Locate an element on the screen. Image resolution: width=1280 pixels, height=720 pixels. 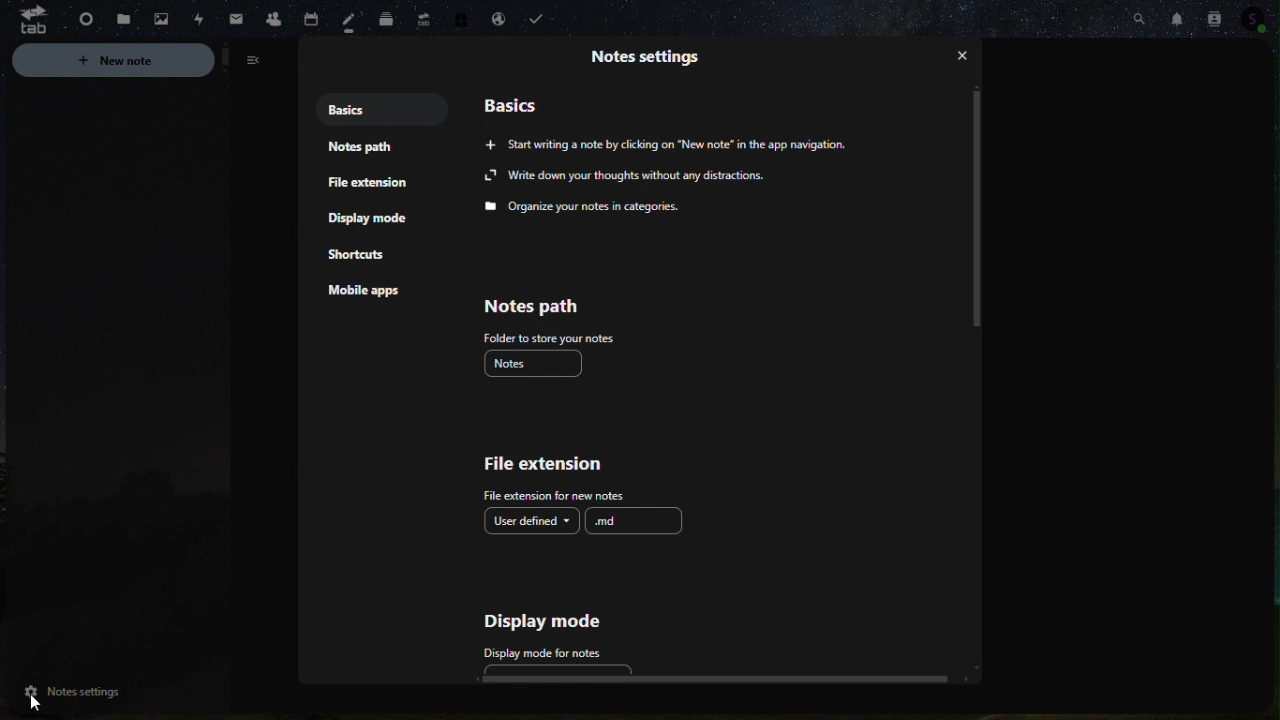
folder to store your notes is located at coordinates (547, 339).